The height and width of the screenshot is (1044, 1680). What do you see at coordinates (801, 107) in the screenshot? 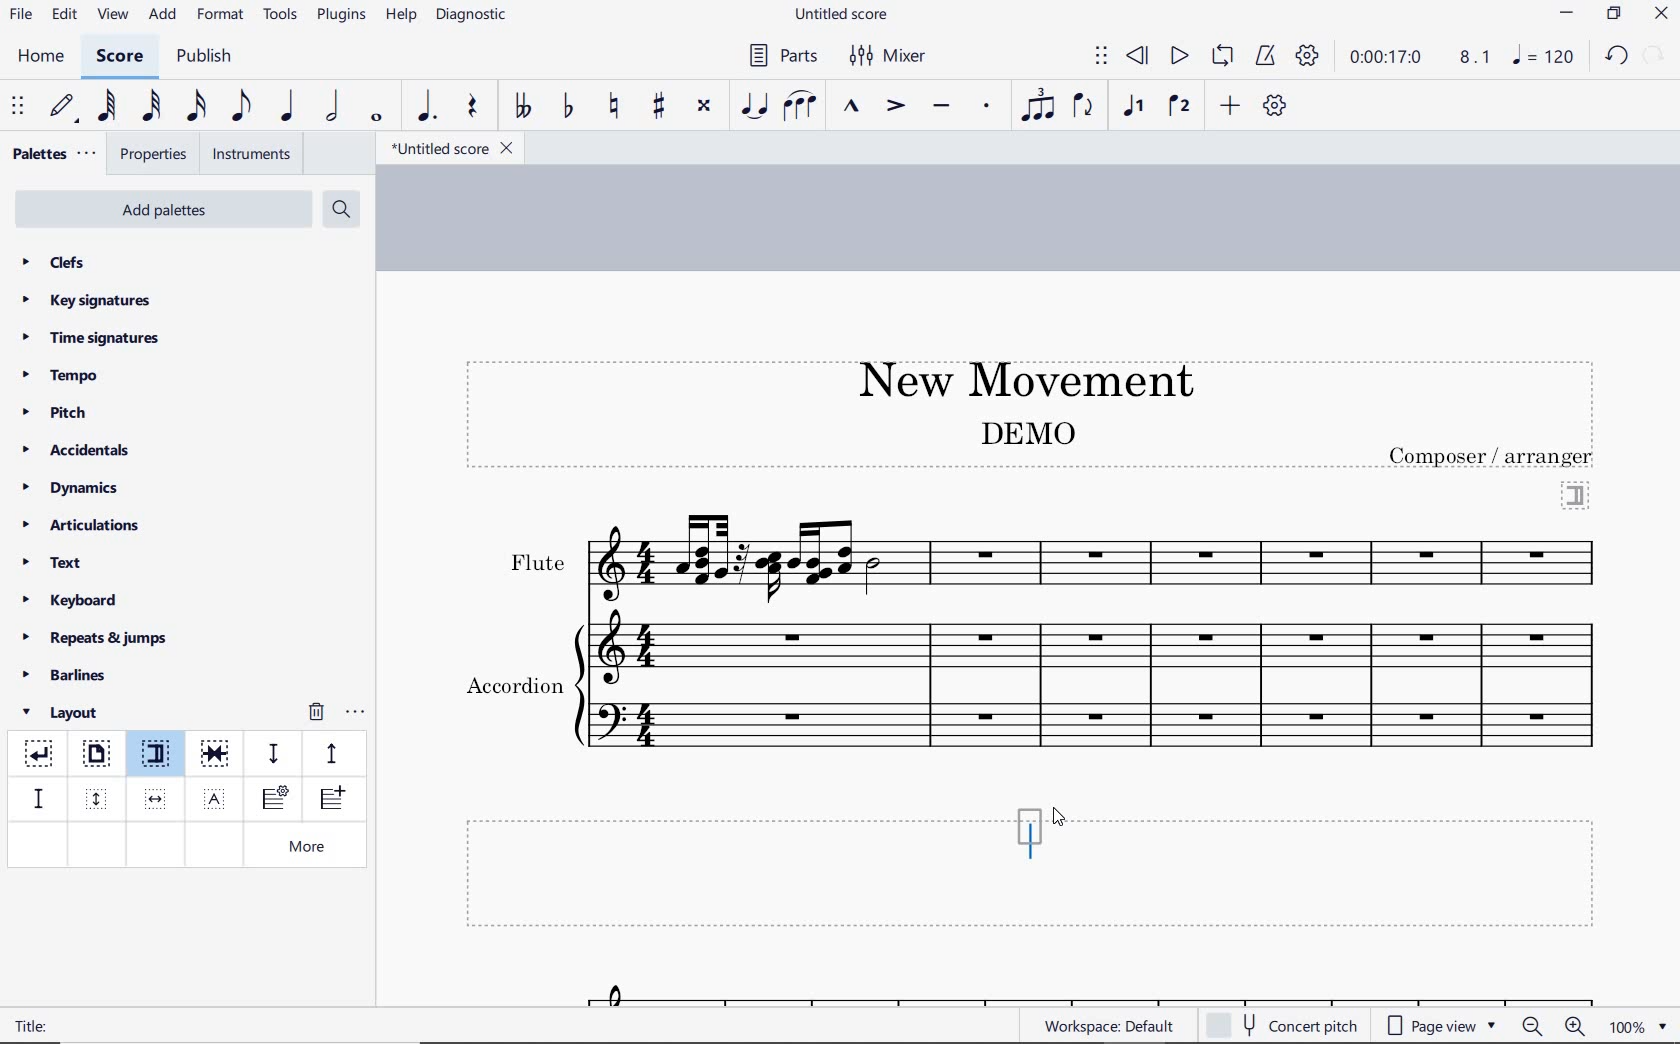
I see `slur` at bounding box center [801, 107].